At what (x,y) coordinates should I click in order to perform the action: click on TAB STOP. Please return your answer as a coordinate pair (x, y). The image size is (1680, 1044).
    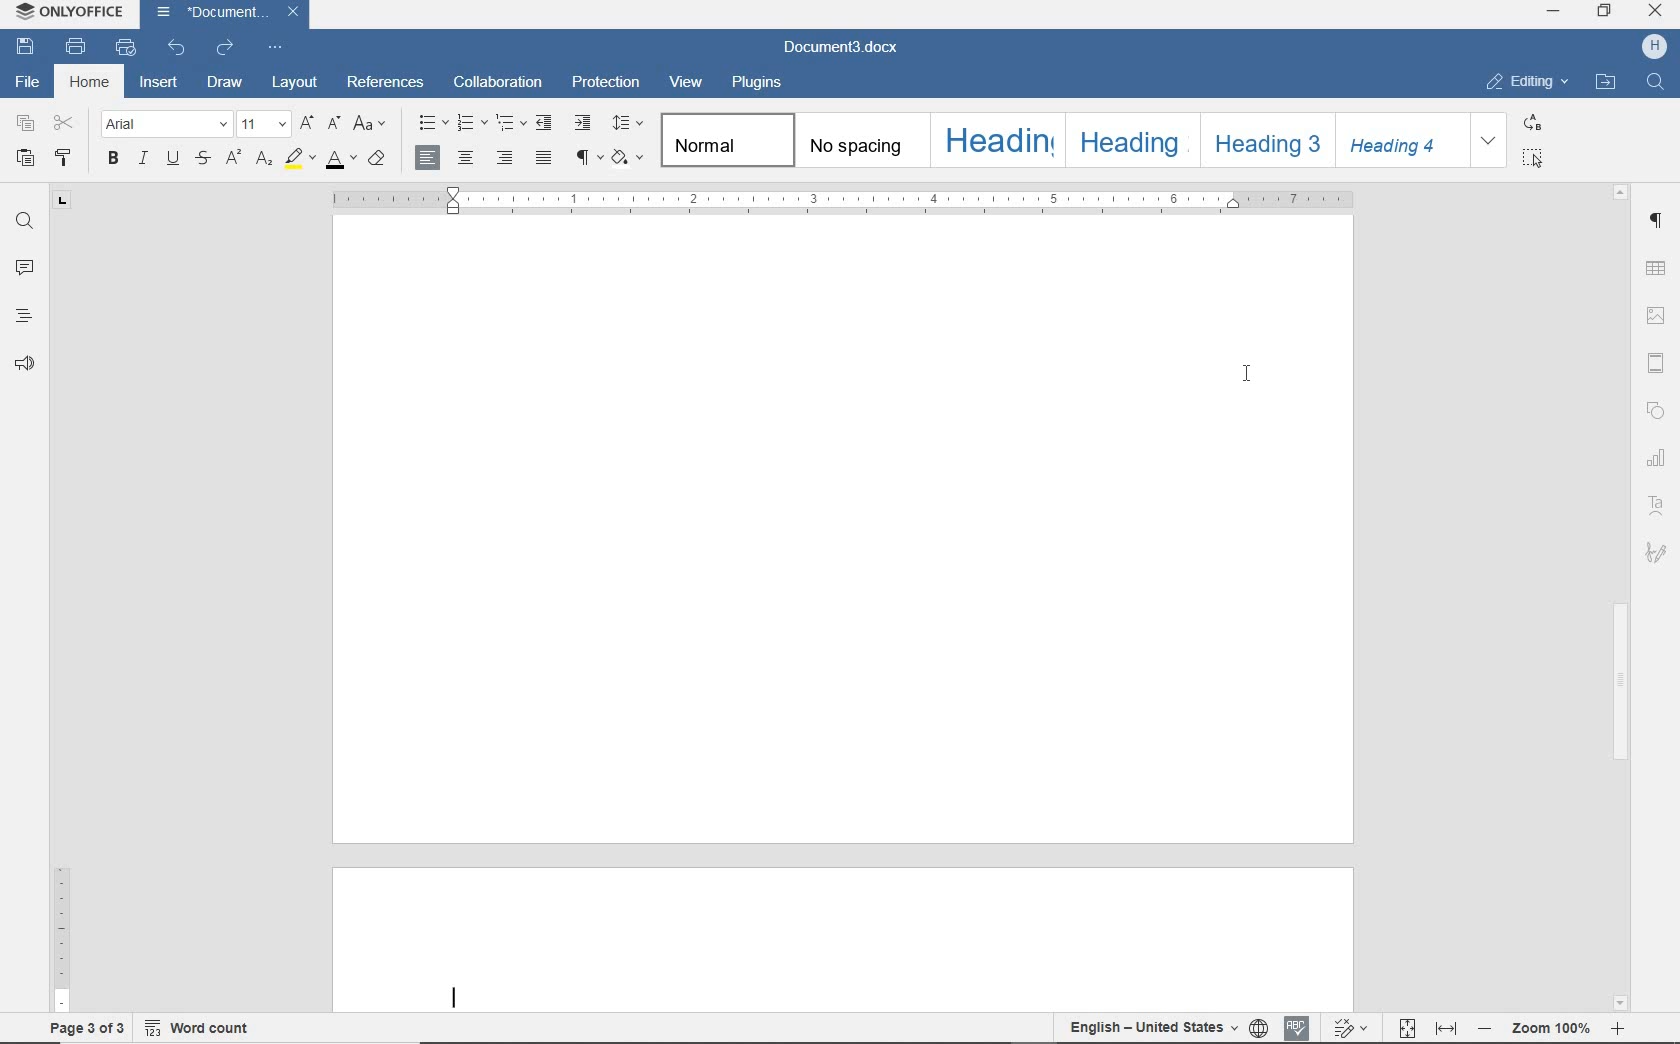
    Looking at the image, I should click on (64, 203).